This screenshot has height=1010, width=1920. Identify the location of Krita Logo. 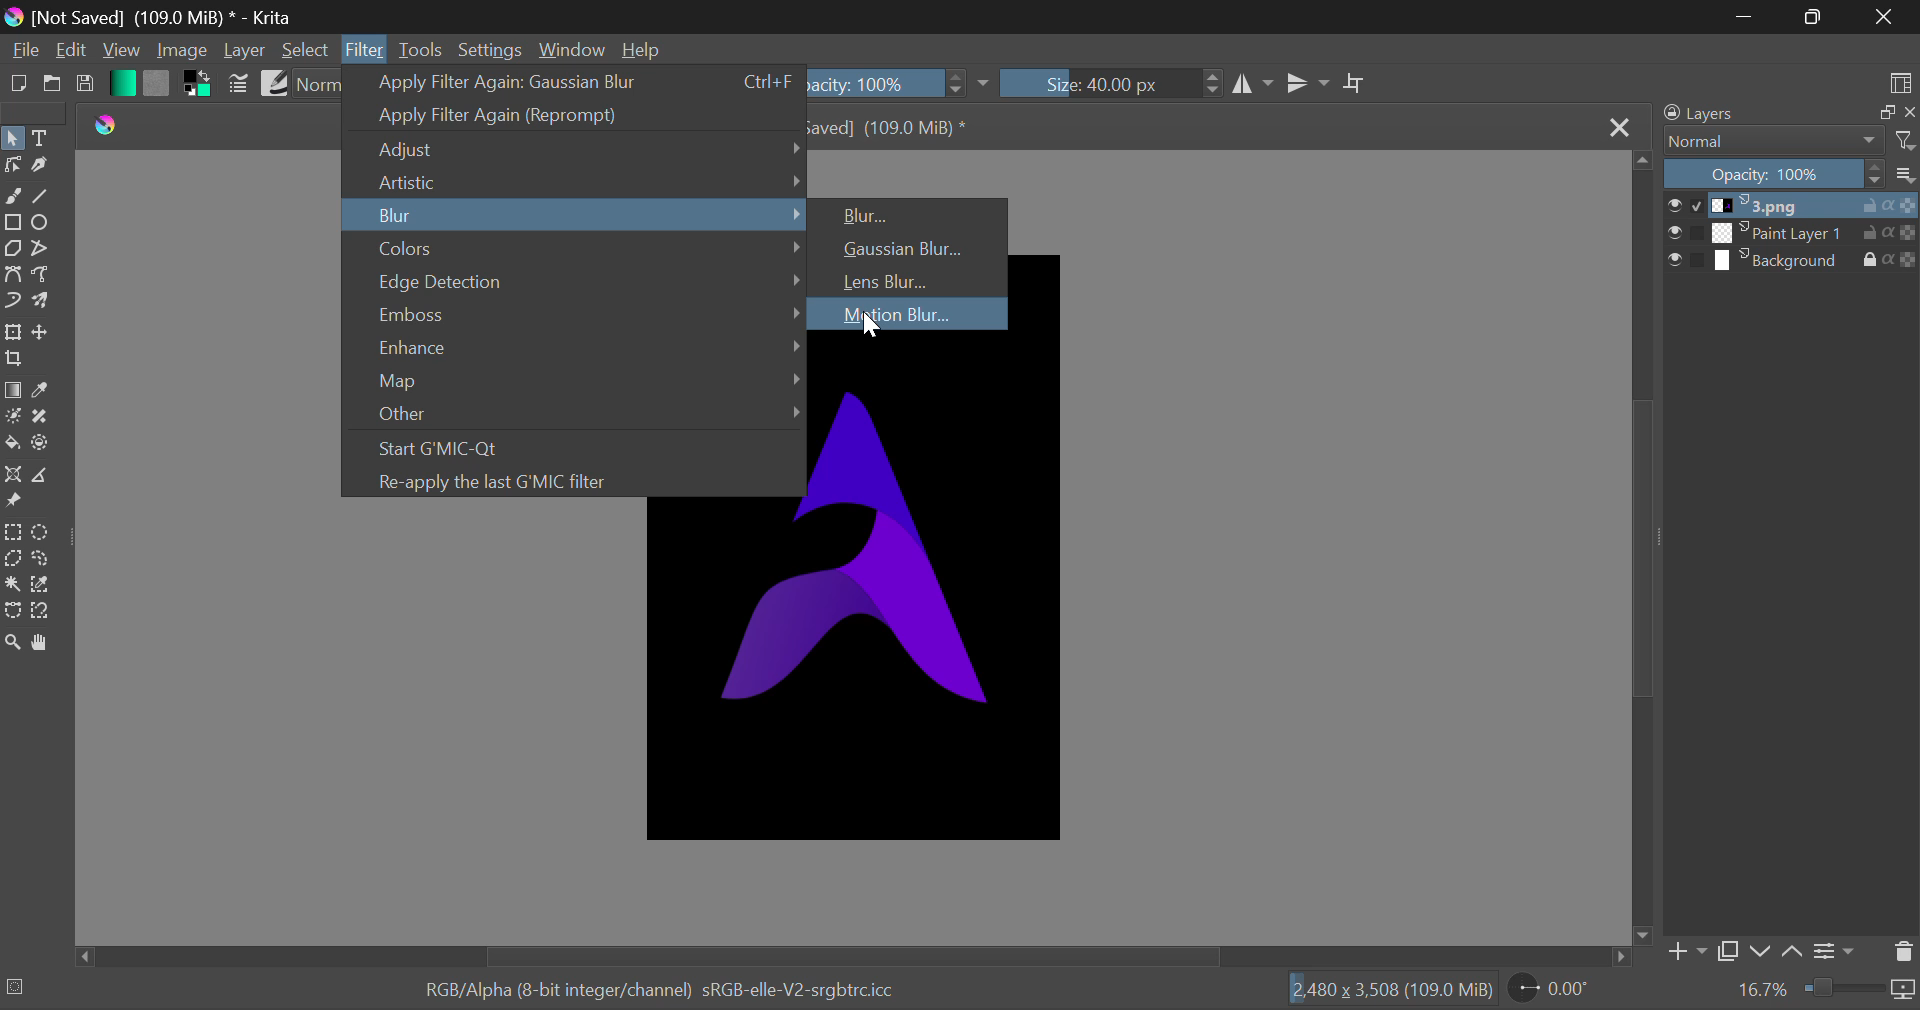
(110, 127).